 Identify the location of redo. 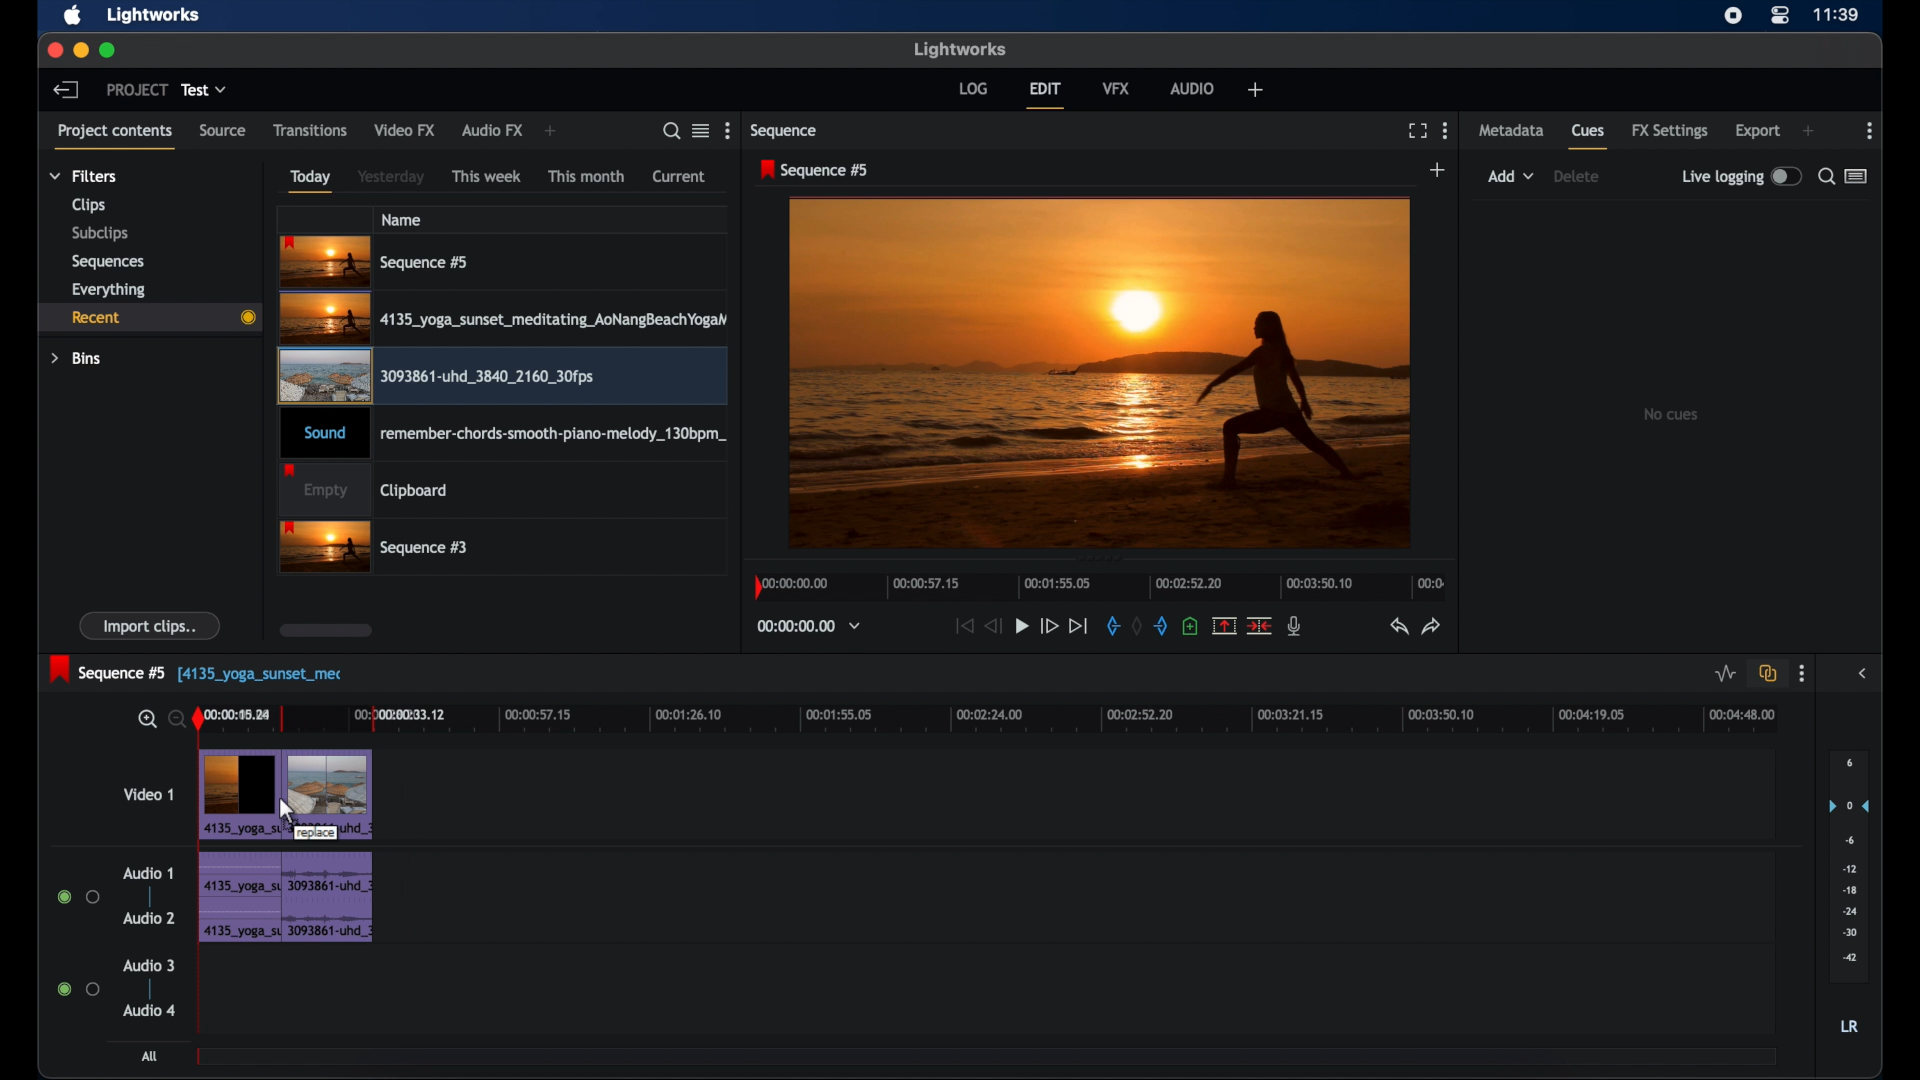
(1432, 627).